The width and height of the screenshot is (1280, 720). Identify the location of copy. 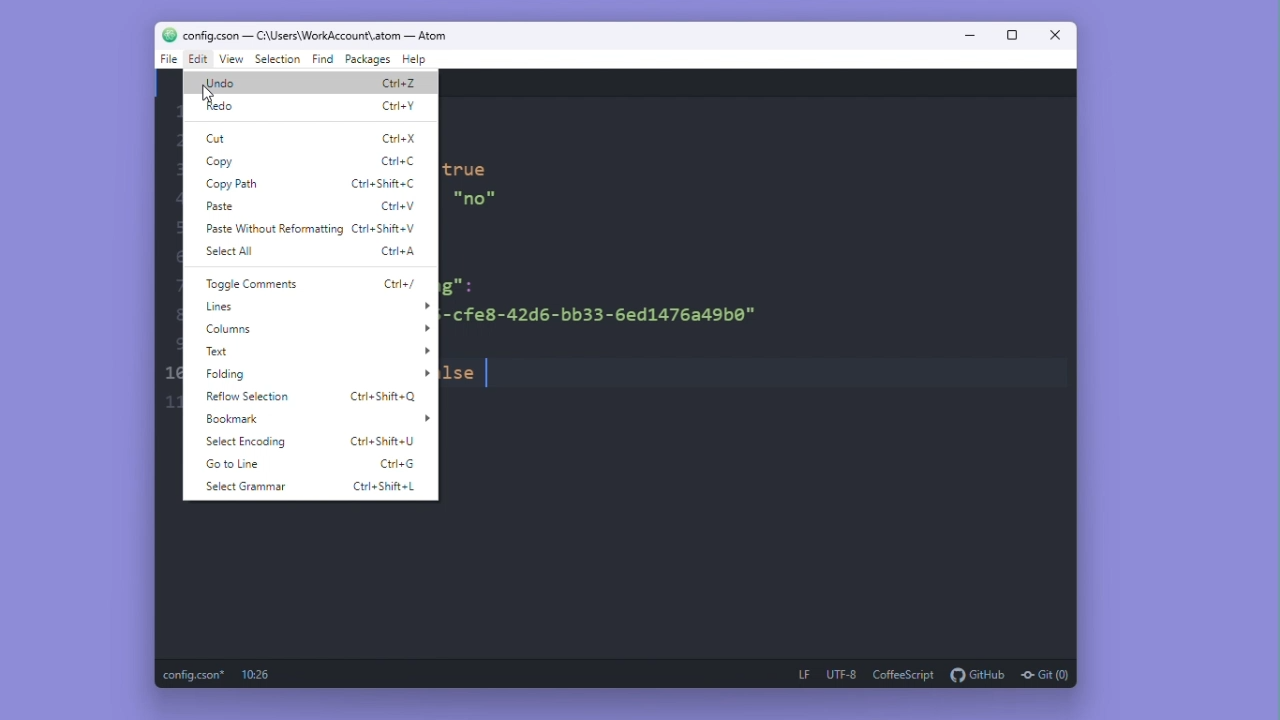
(222, 161).